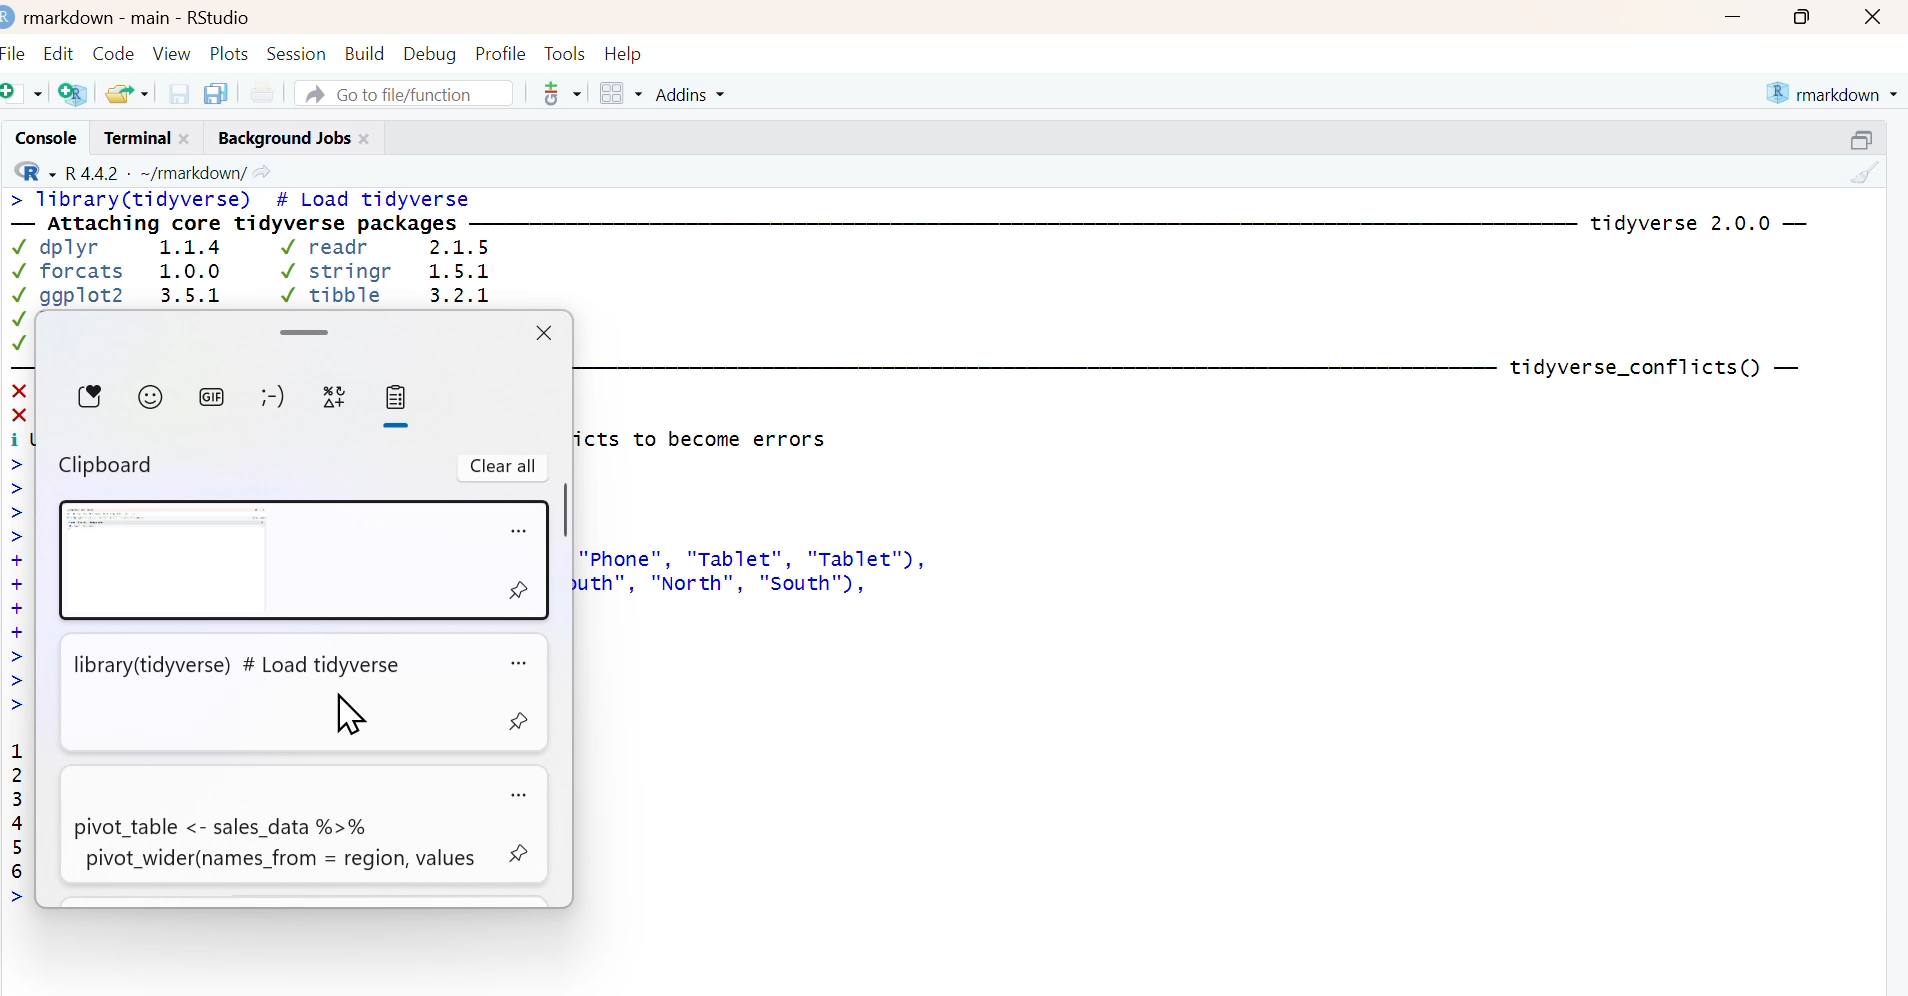 The image size is (1908, 996). What do you see at coordinates (31, 171) in the screenshot?
I see `R` at bounding box center [31, 171].